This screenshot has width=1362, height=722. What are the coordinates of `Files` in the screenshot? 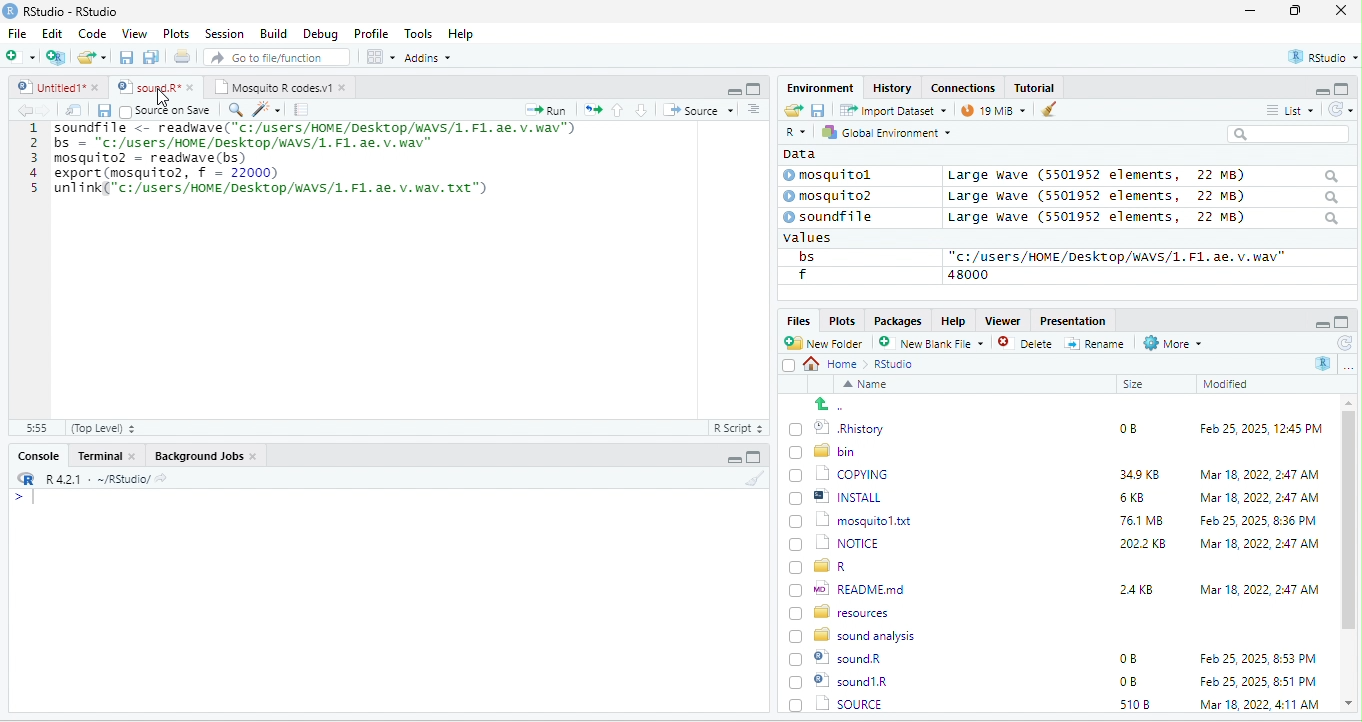 It's located at (795, 320).